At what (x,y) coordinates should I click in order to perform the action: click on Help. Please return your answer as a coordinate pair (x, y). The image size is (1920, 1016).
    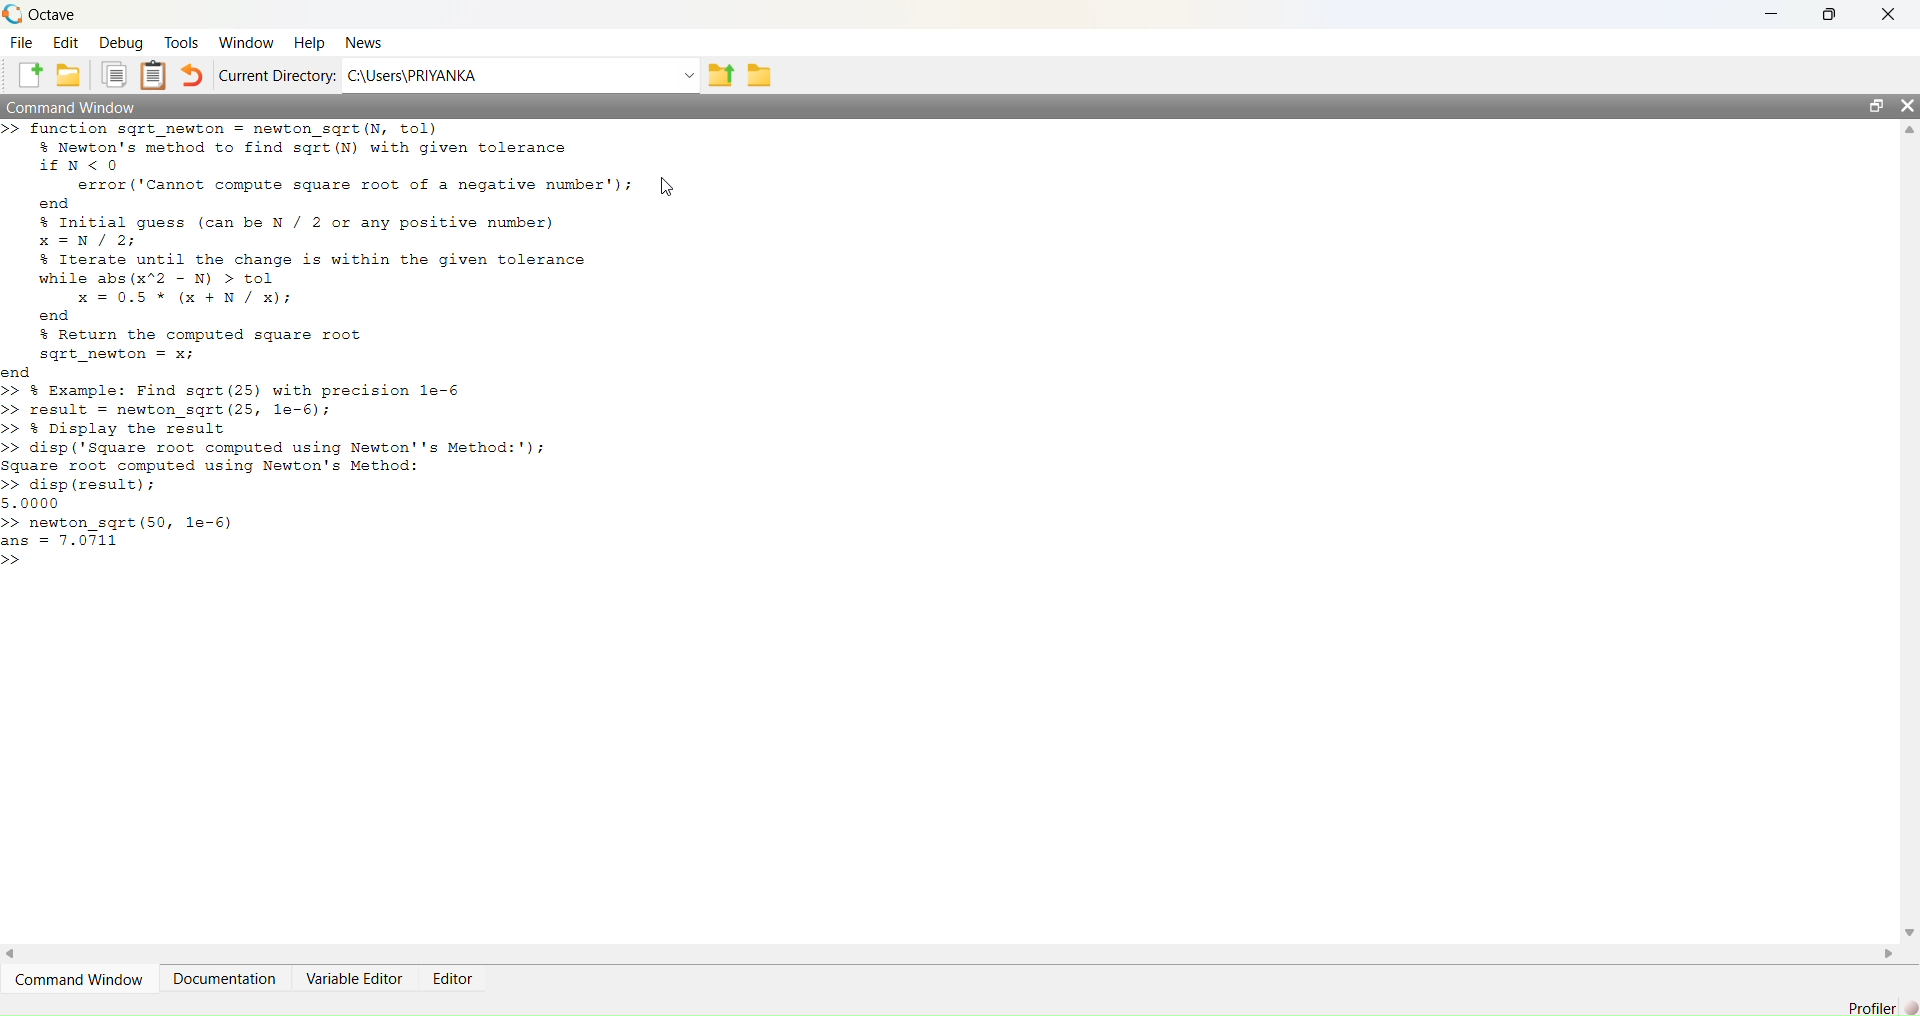
    Looking at the image, I should click on (308, 42).